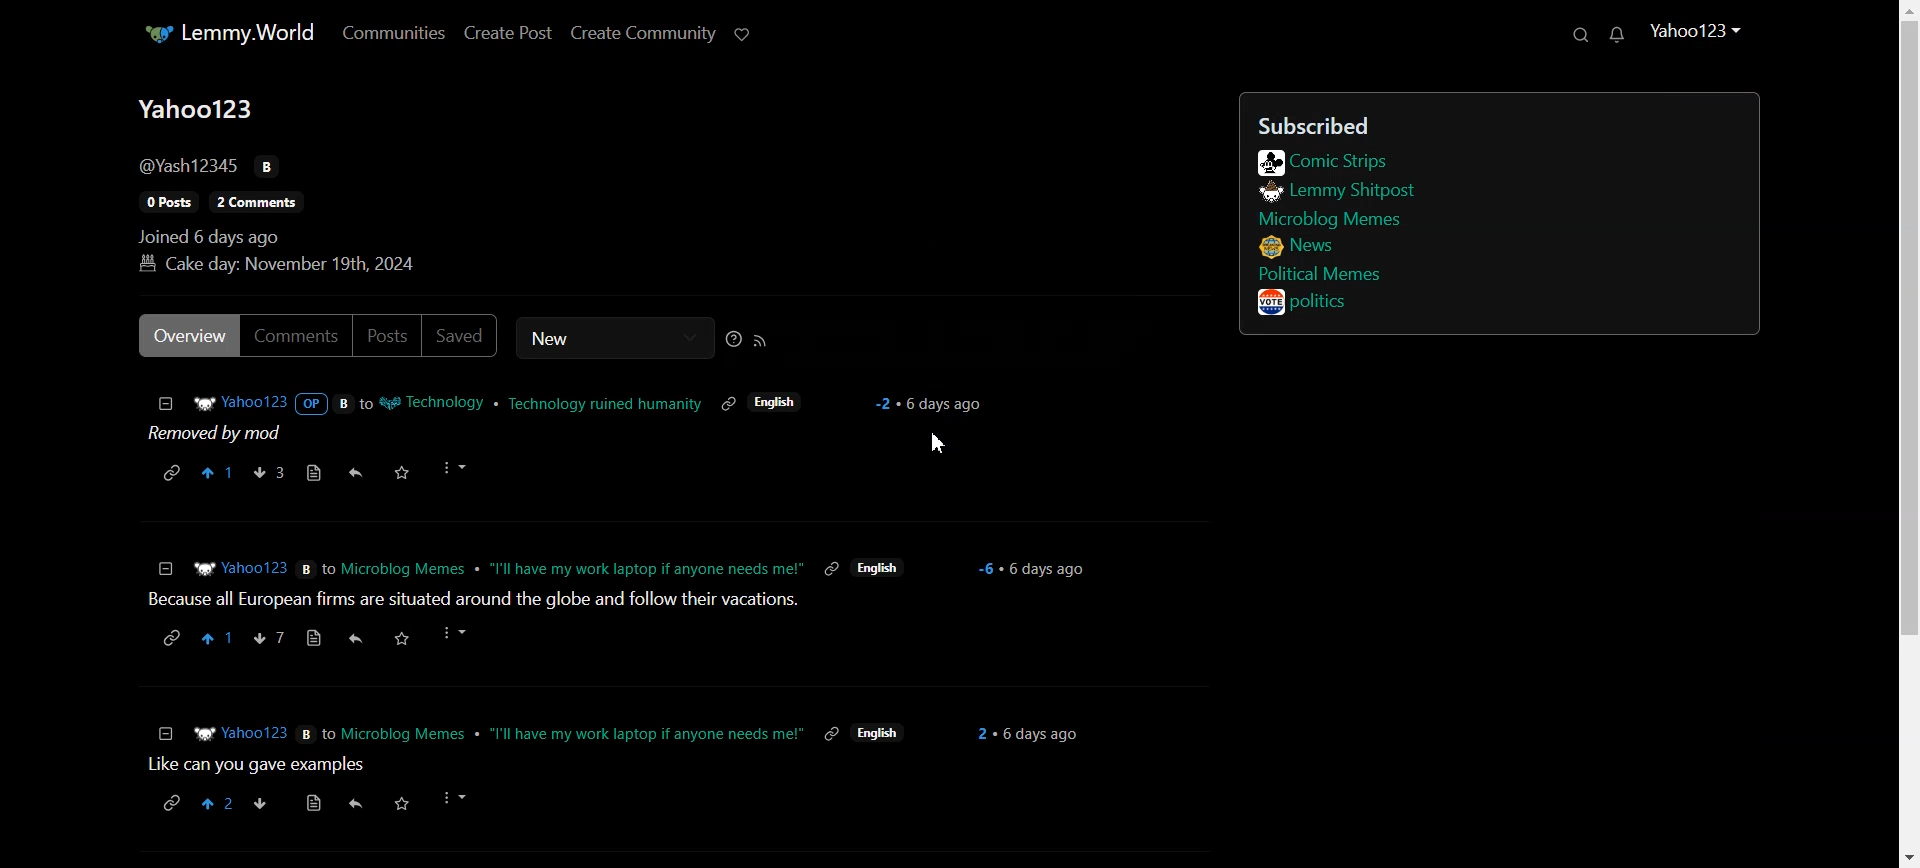  I want to click on downvote, so click(260, 802).